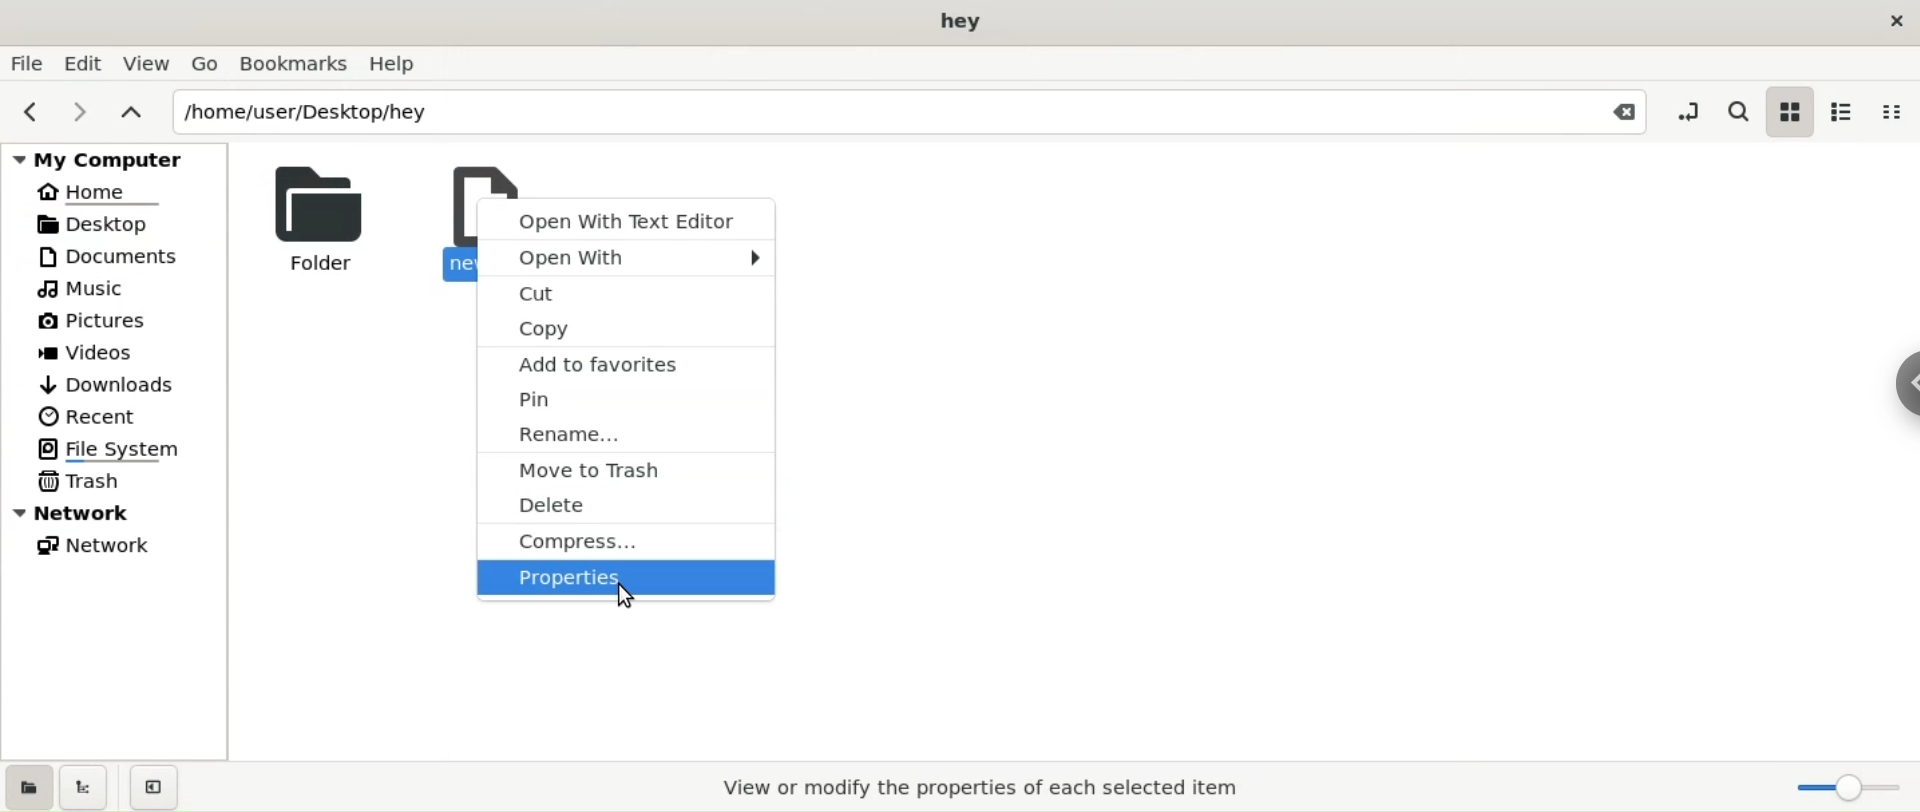 The width and height of the screenshot is (1920, 812). I want to click on Desktop, so click(119, 223).